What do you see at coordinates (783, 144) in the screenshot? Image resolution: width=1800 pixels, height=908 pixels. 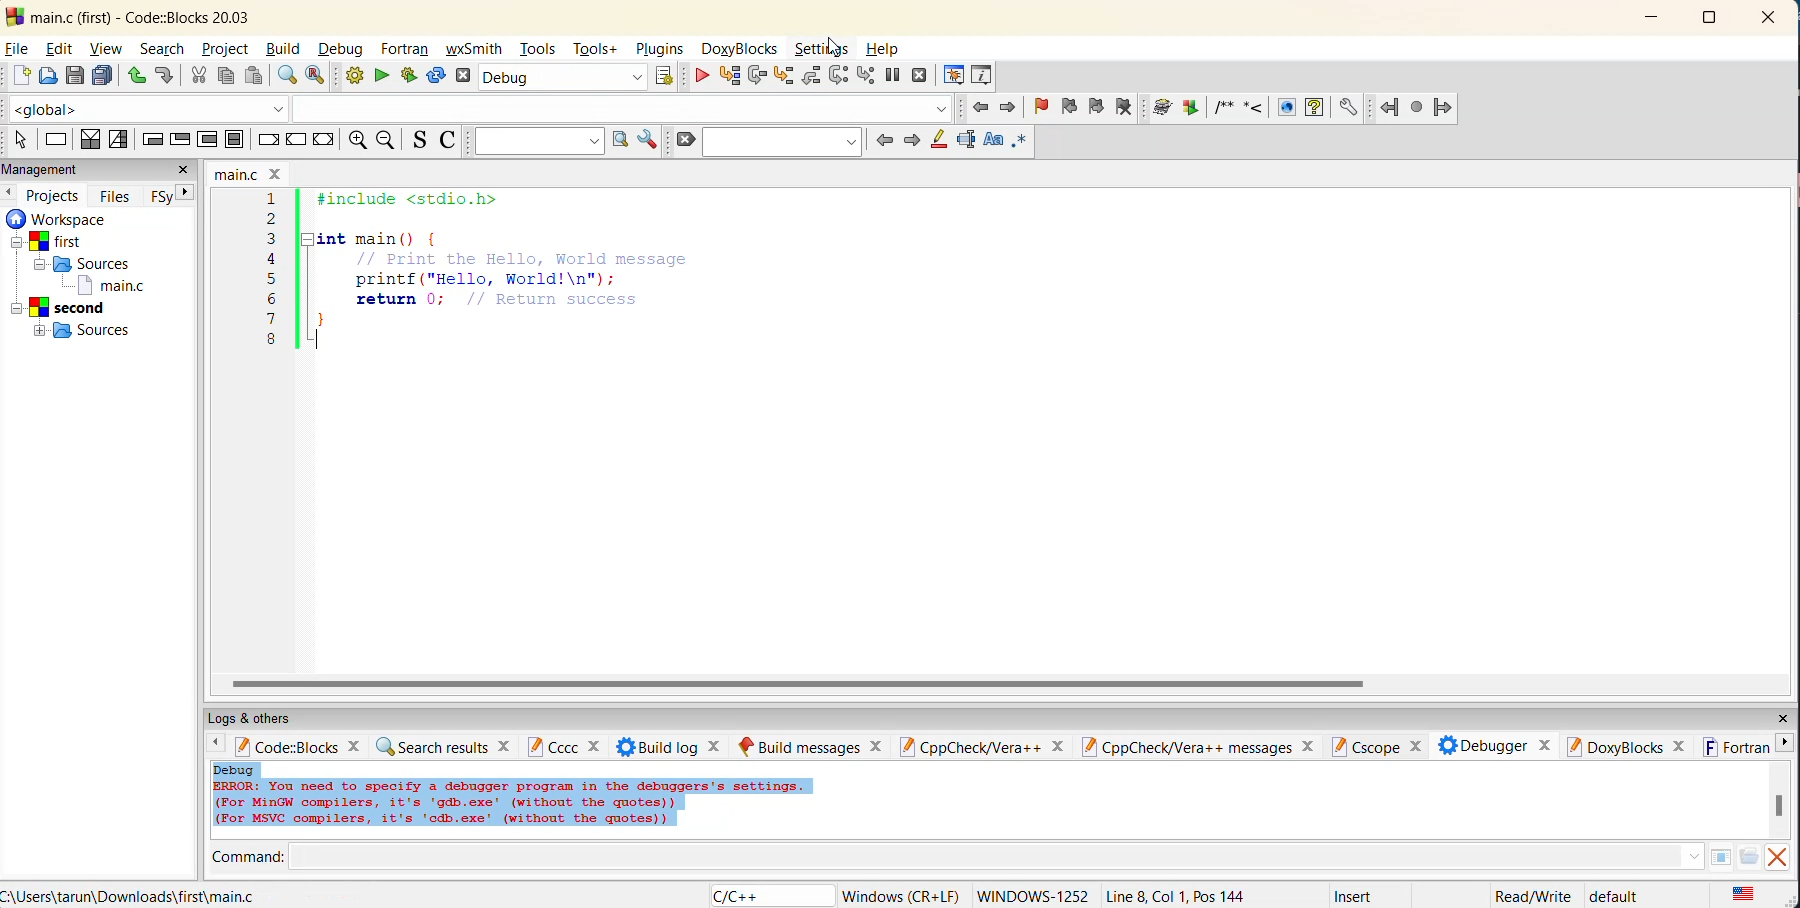 I see `search` at bounding box center [783, 144].